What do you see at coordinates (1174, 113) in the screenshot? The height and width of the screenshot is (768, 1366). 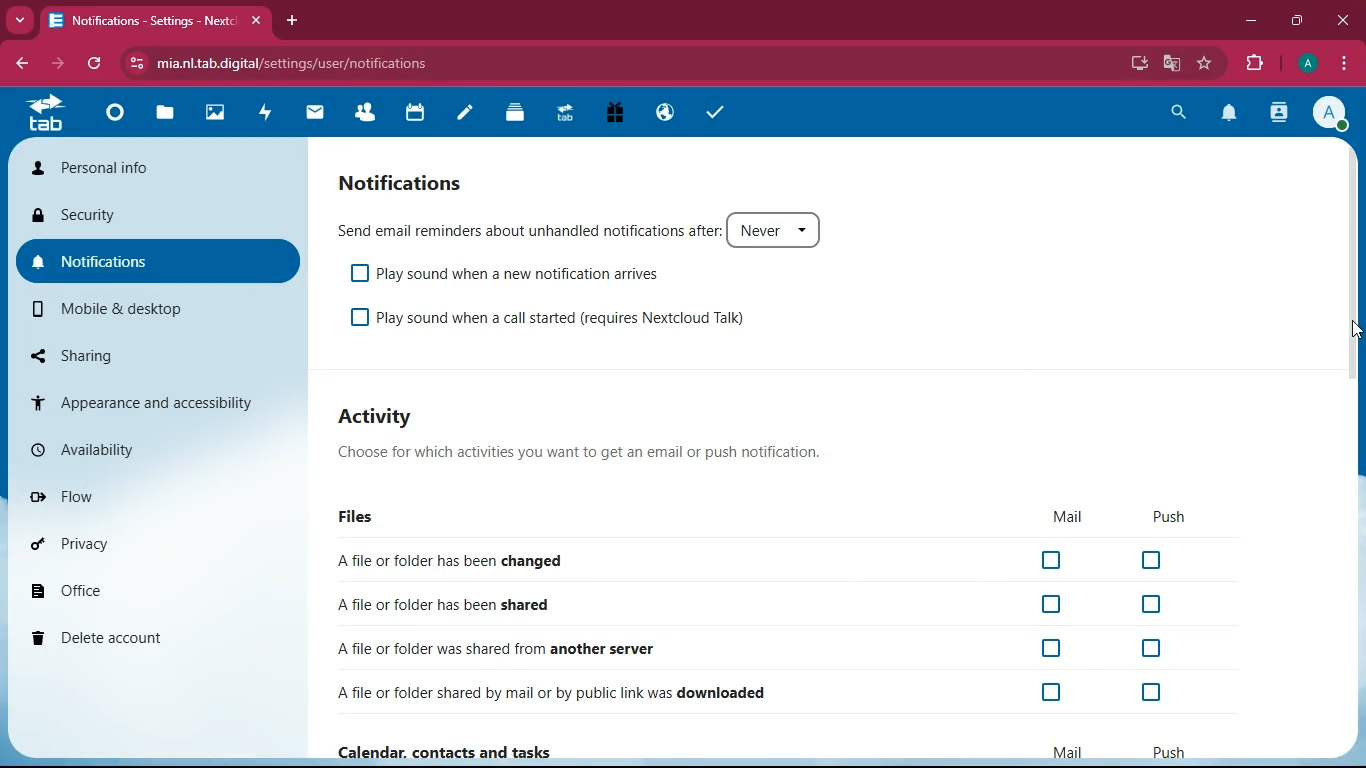 I see `search` at bounding box center [1174, 113].